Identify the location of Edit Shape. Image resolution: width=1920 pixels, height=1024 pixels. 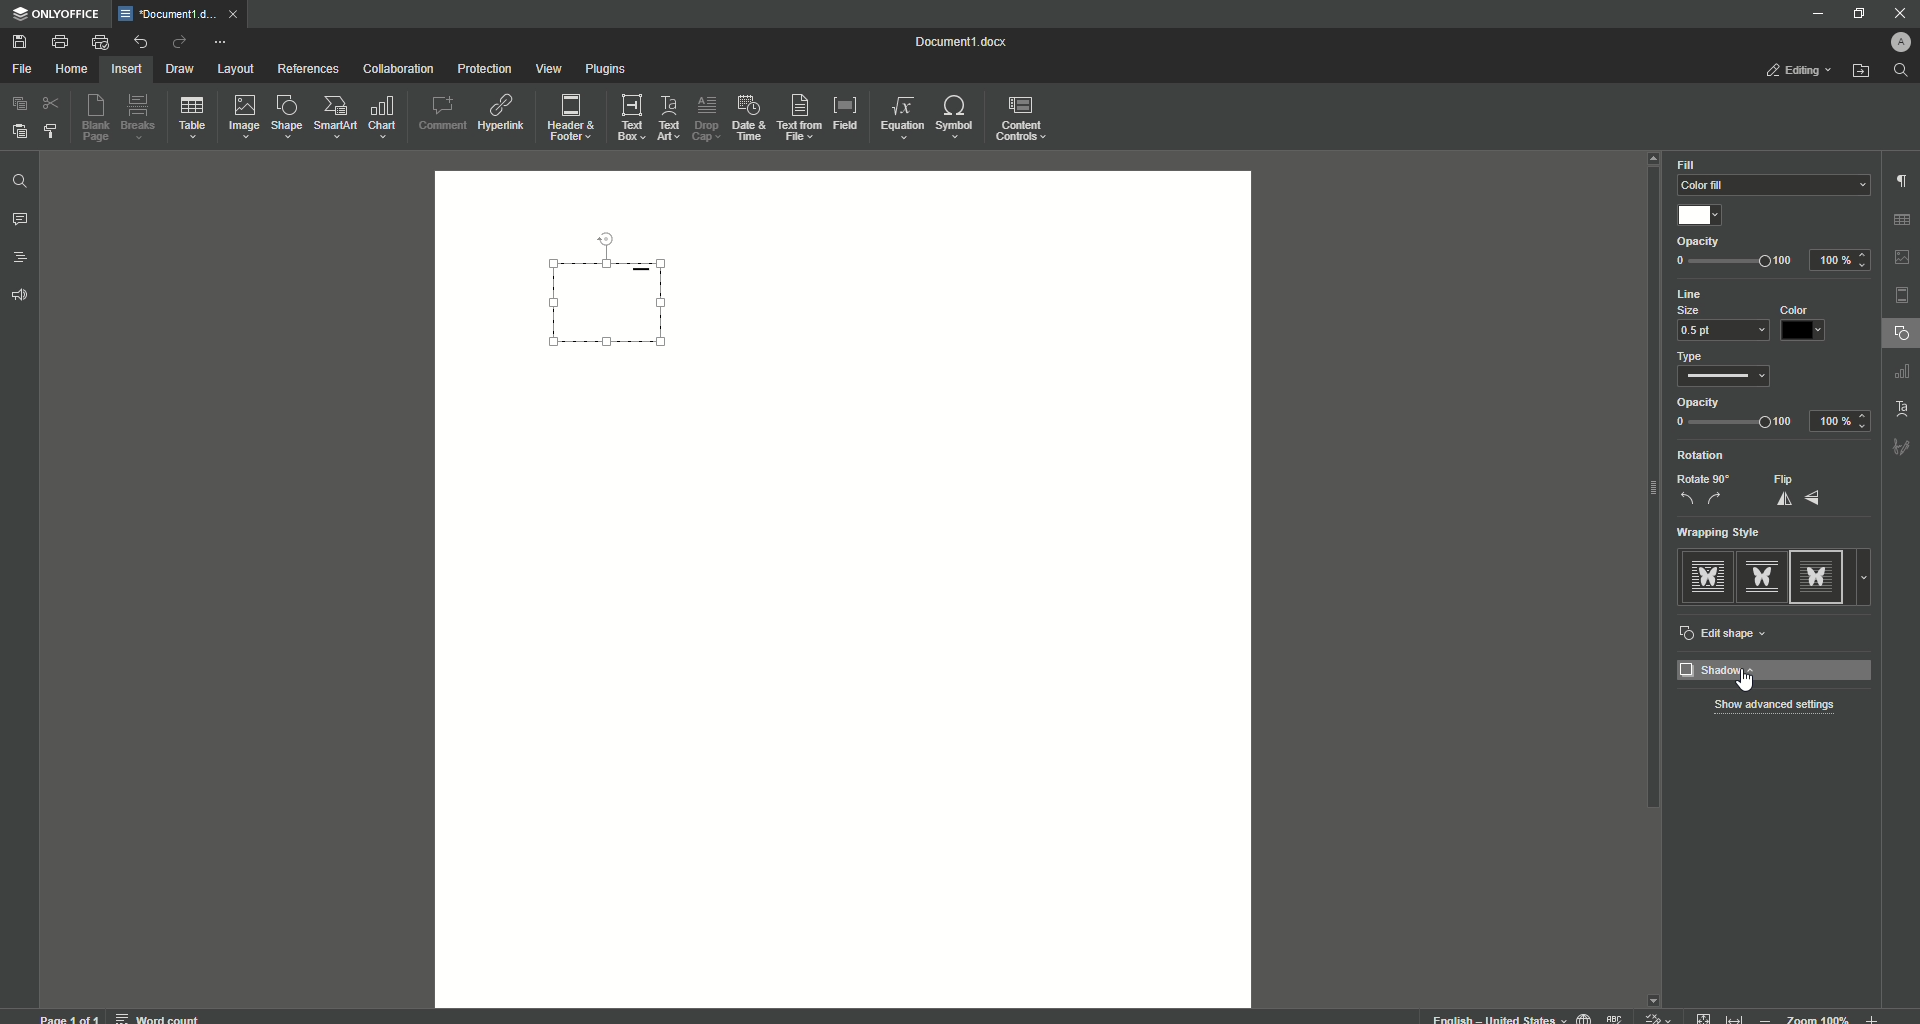
(1727, 634).